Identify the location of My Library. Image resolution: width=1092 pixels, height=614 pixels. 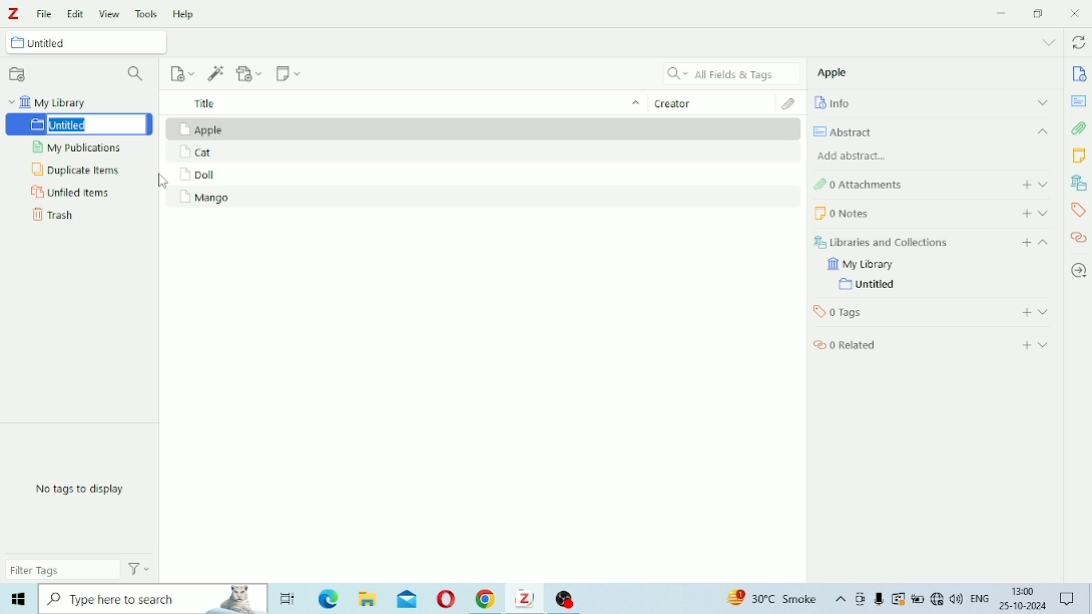
(859, 265).